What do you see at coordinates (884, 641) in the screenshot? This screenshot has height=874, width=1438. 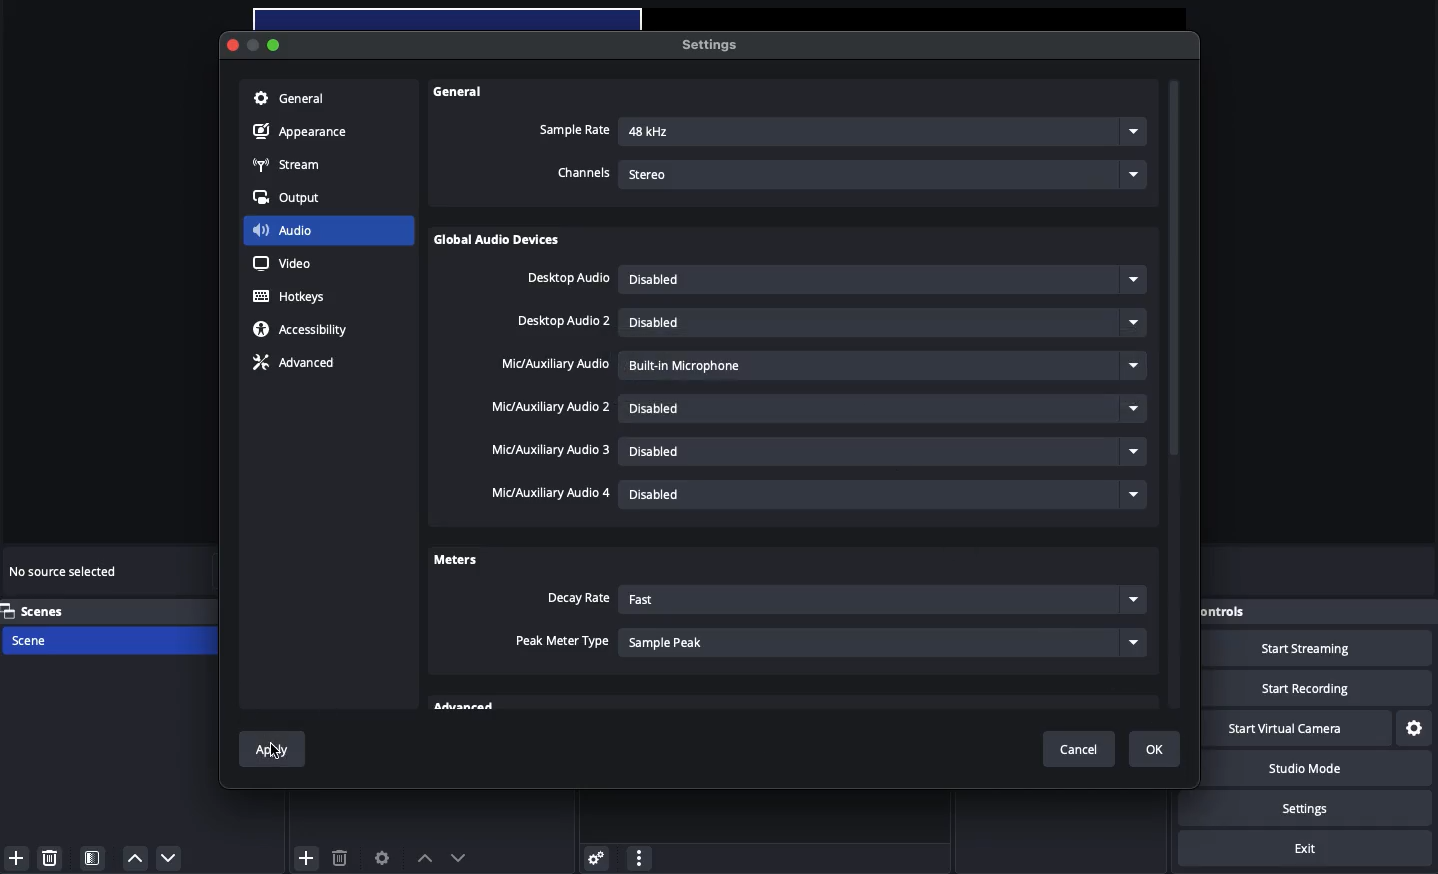 I see `Sample Peak` at bounding box center [884, 641].